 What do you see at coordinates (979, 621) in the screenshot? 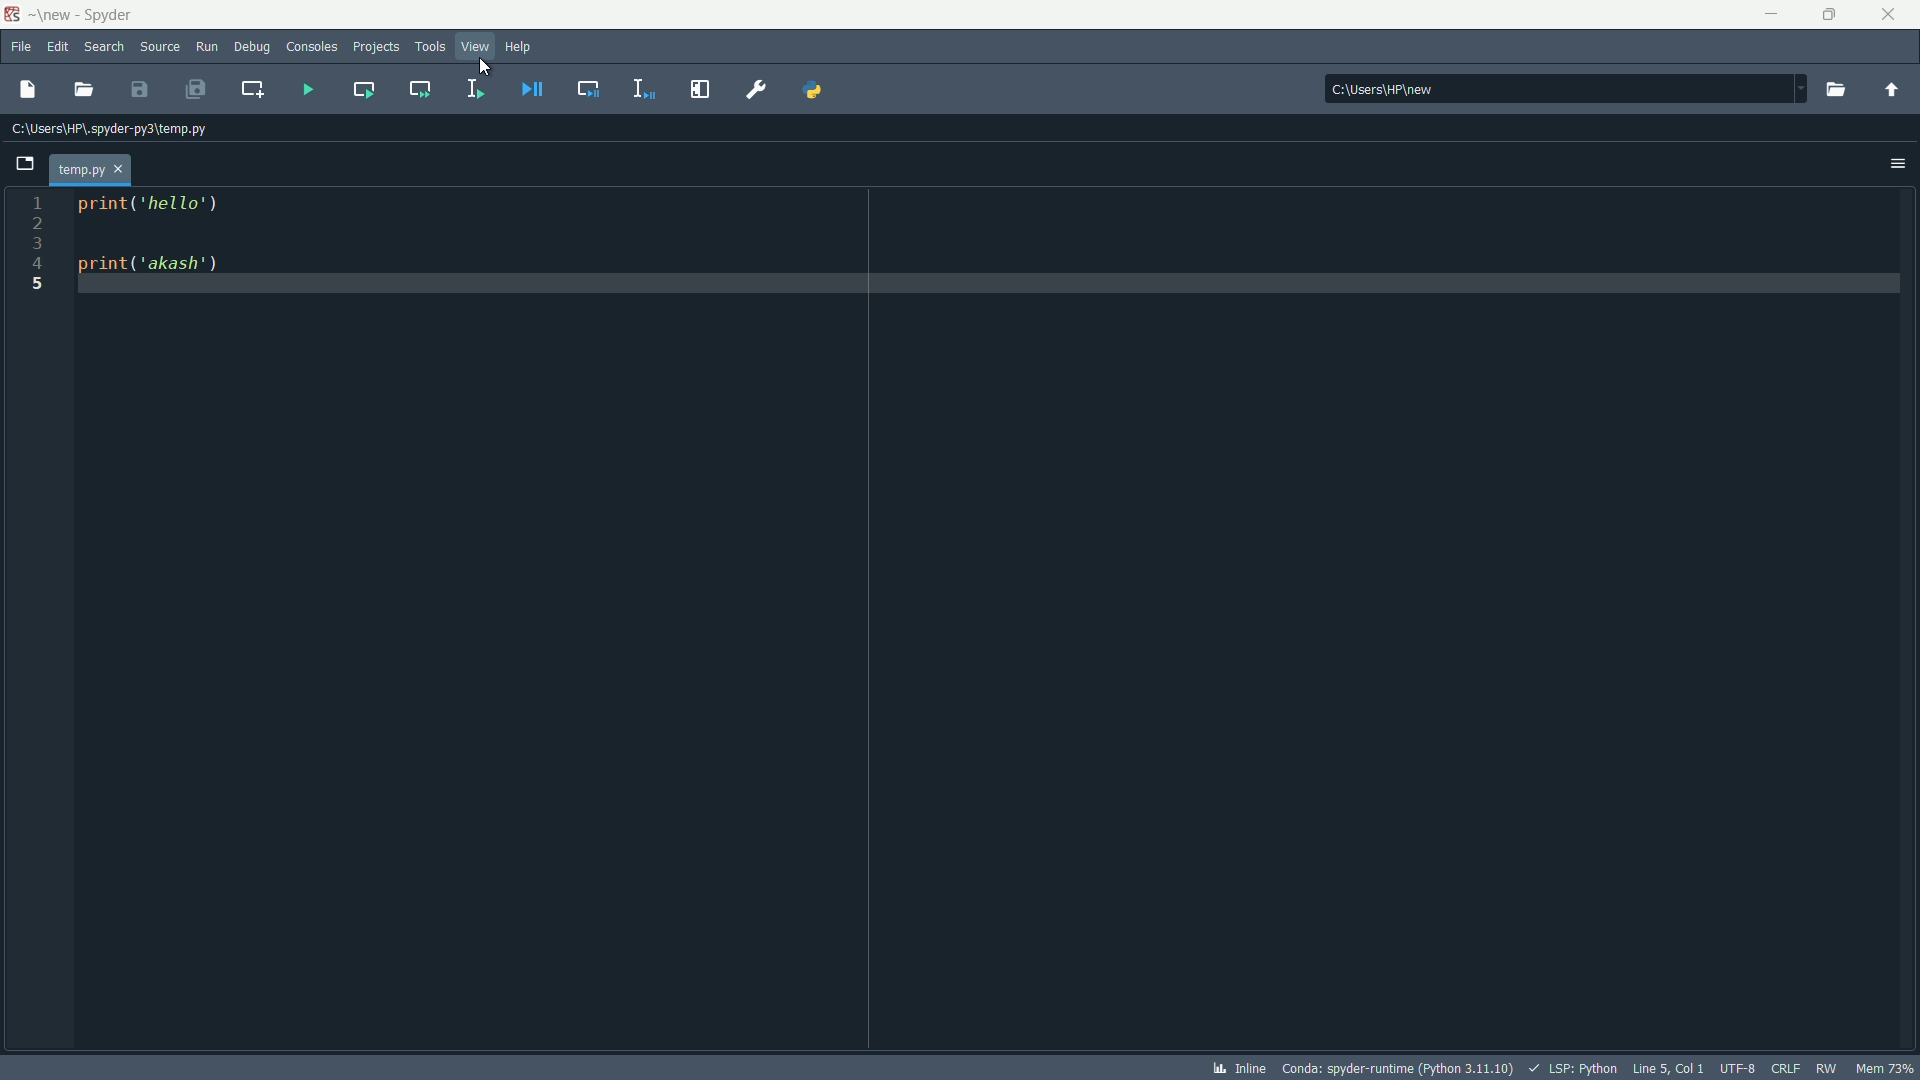
I see `print('hello')  print('akash')` at bounding box center [979, 621].